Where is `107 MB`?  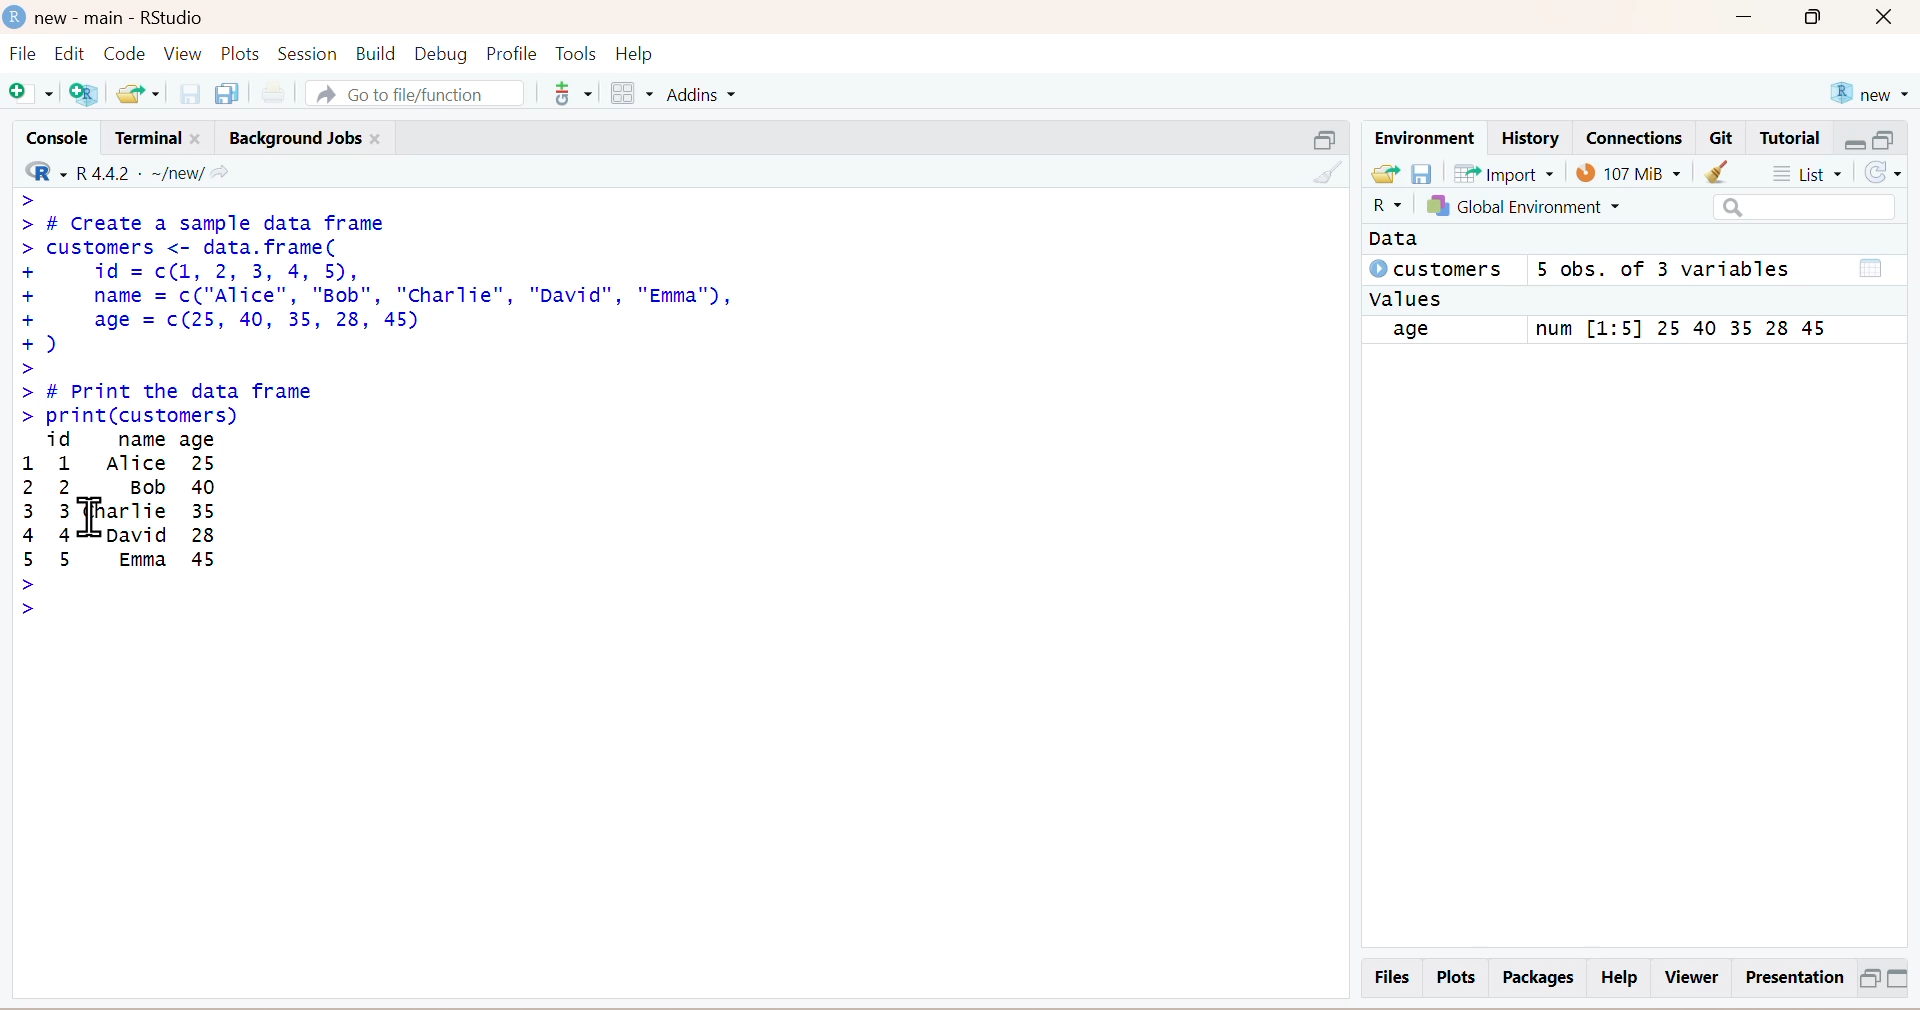 107 MB is located at coordinates (1629, 172).